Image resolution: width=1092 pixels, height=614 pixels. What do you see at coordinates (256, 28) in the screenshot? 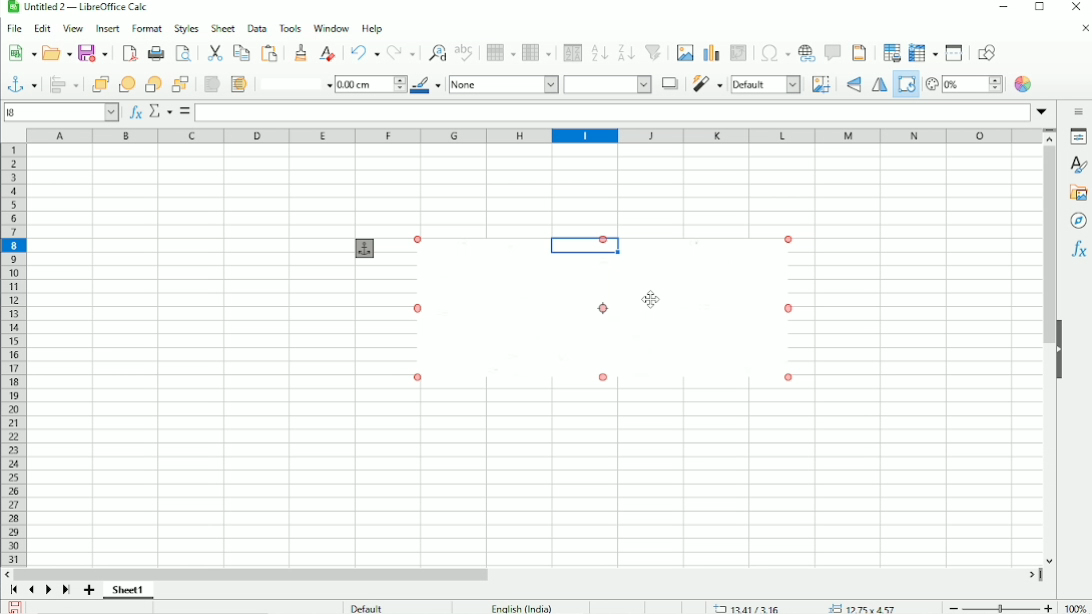
I see `Data` at bounding box center [256, 28].